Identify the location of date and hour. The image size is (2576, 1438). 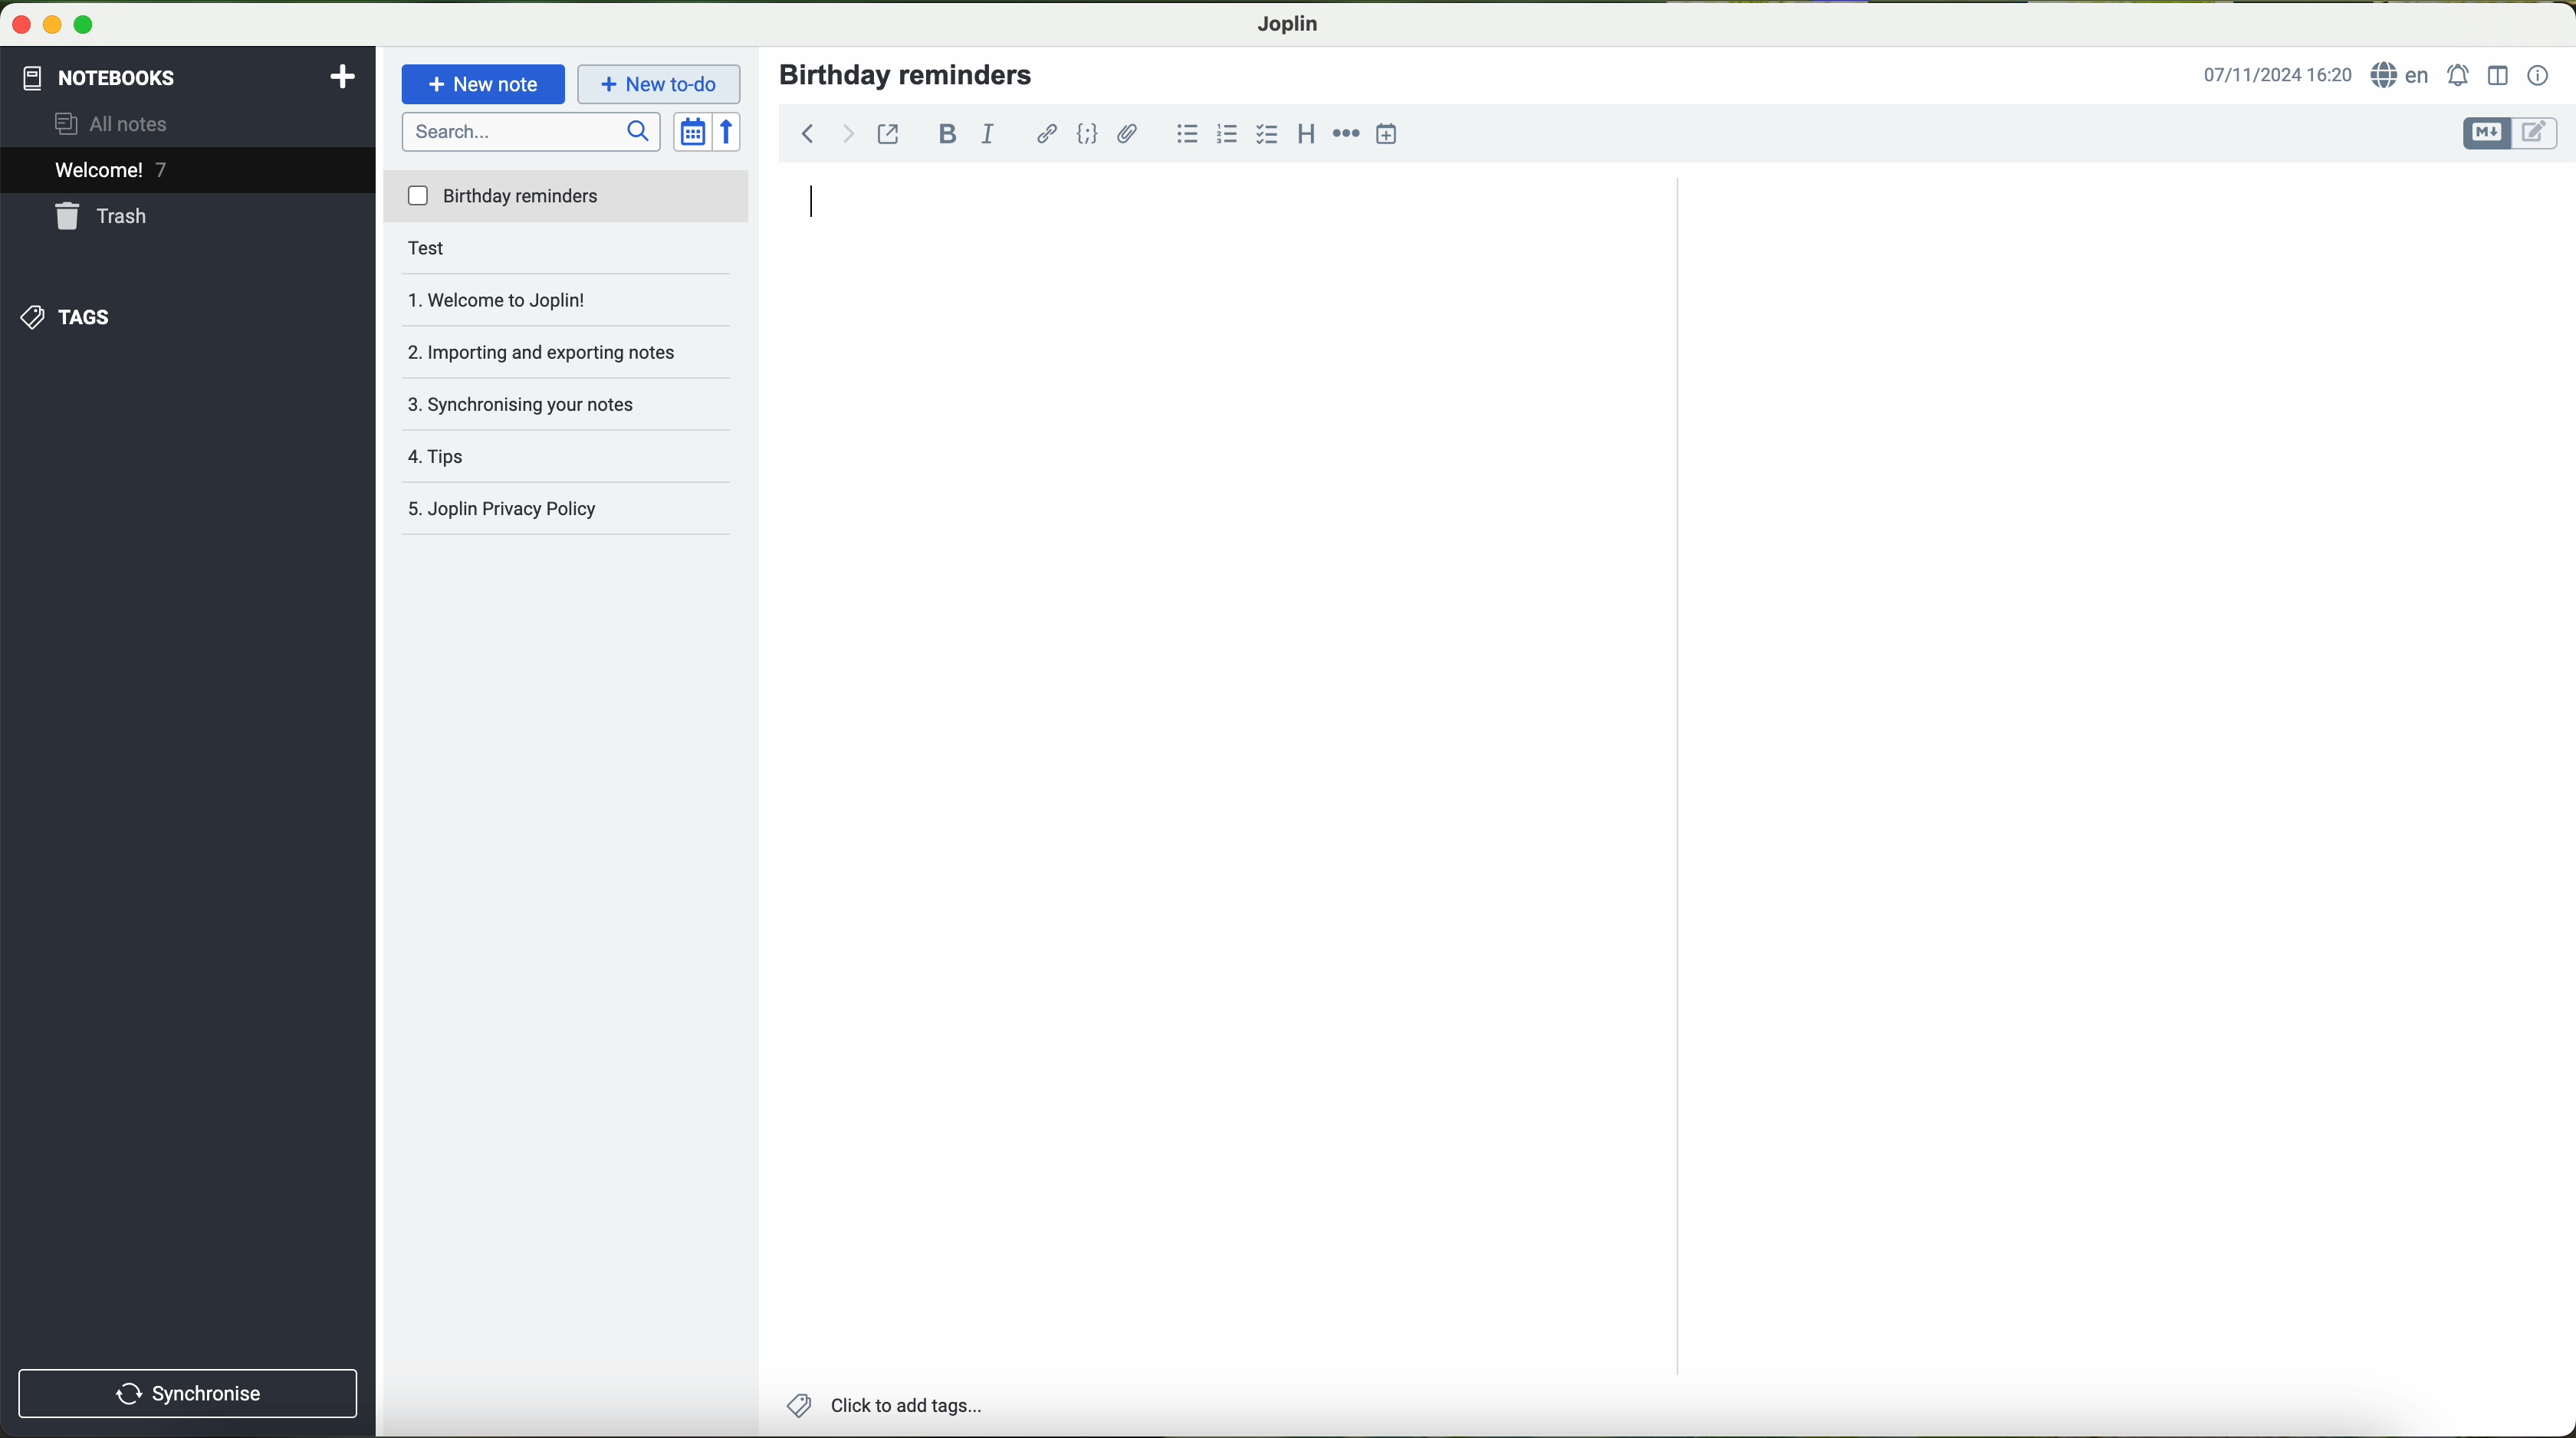
(2278, 75).